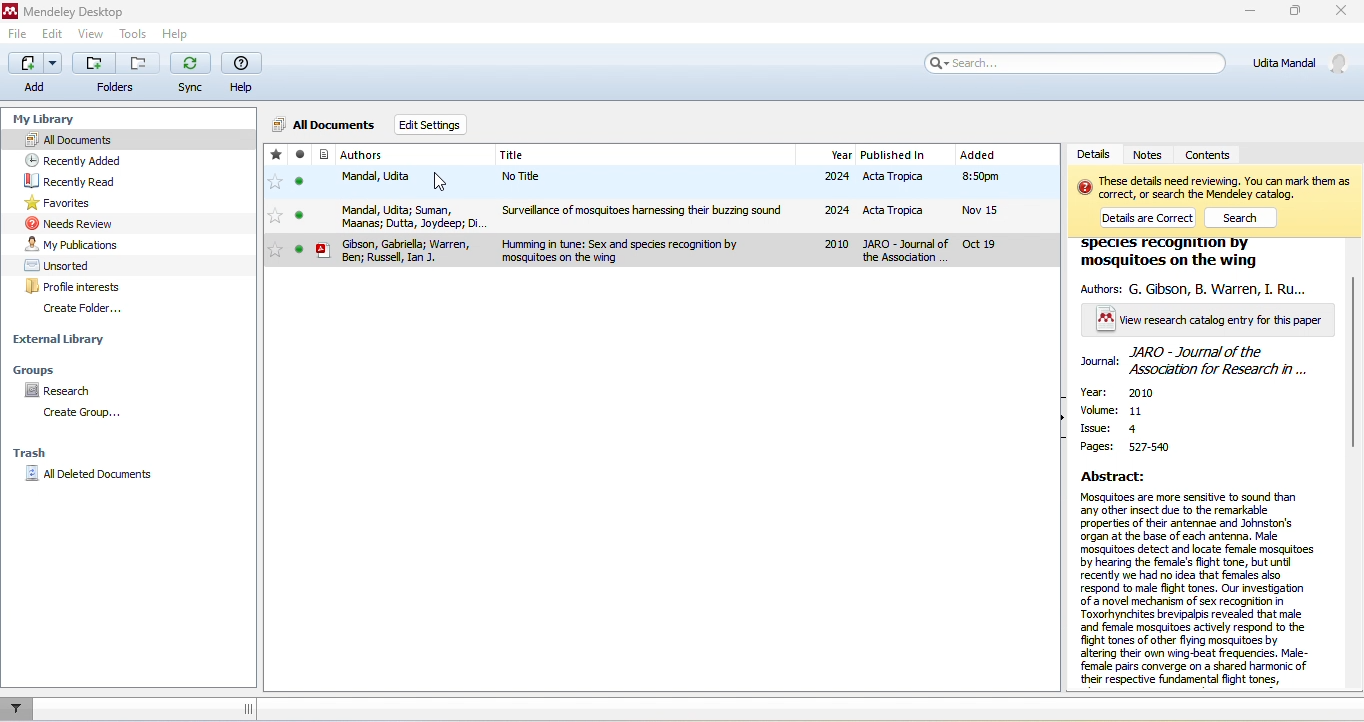 This screenshot has width=1364, height=722. What do you see at coordinates (647, 155) in the screenshot?
I see `title` at bounding box center [647, 155].